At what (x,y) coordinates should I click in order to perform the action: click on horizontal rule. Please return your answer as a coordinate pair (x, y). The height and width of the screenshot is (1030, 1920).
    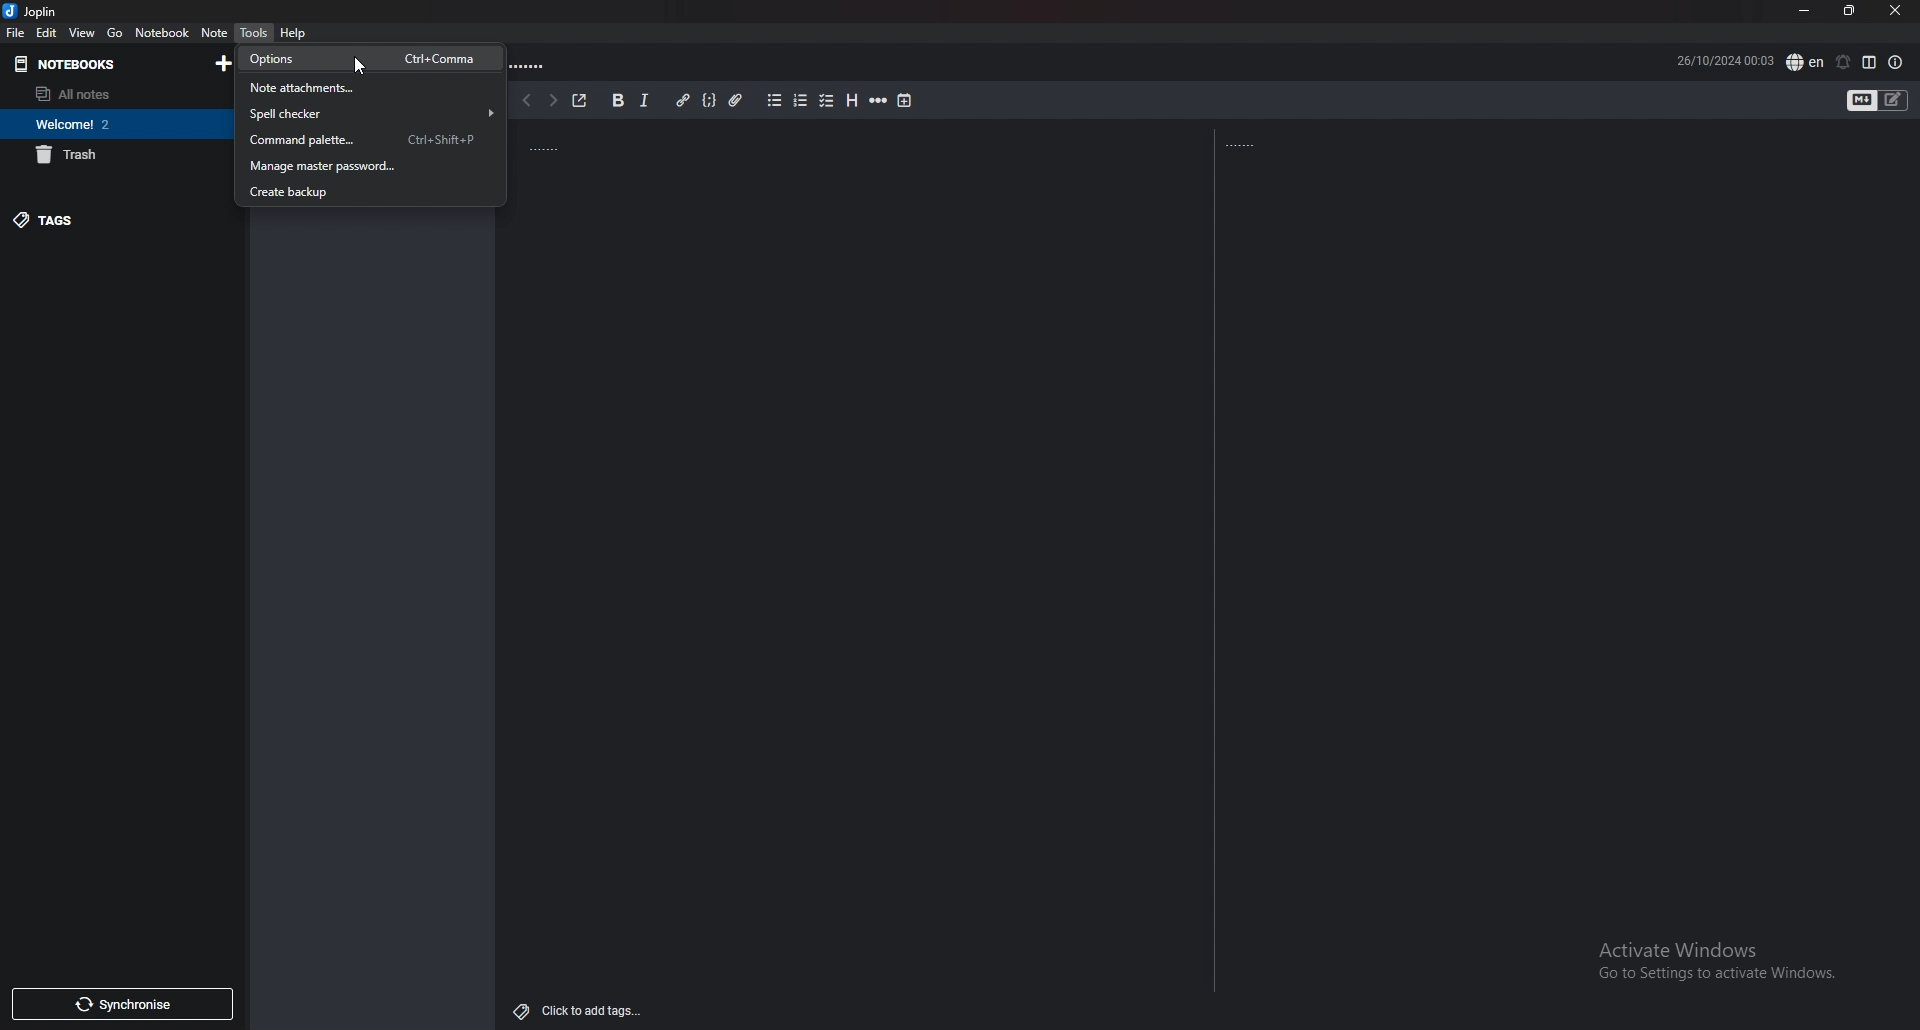
    Looking at the image, I should click on (879, 101).